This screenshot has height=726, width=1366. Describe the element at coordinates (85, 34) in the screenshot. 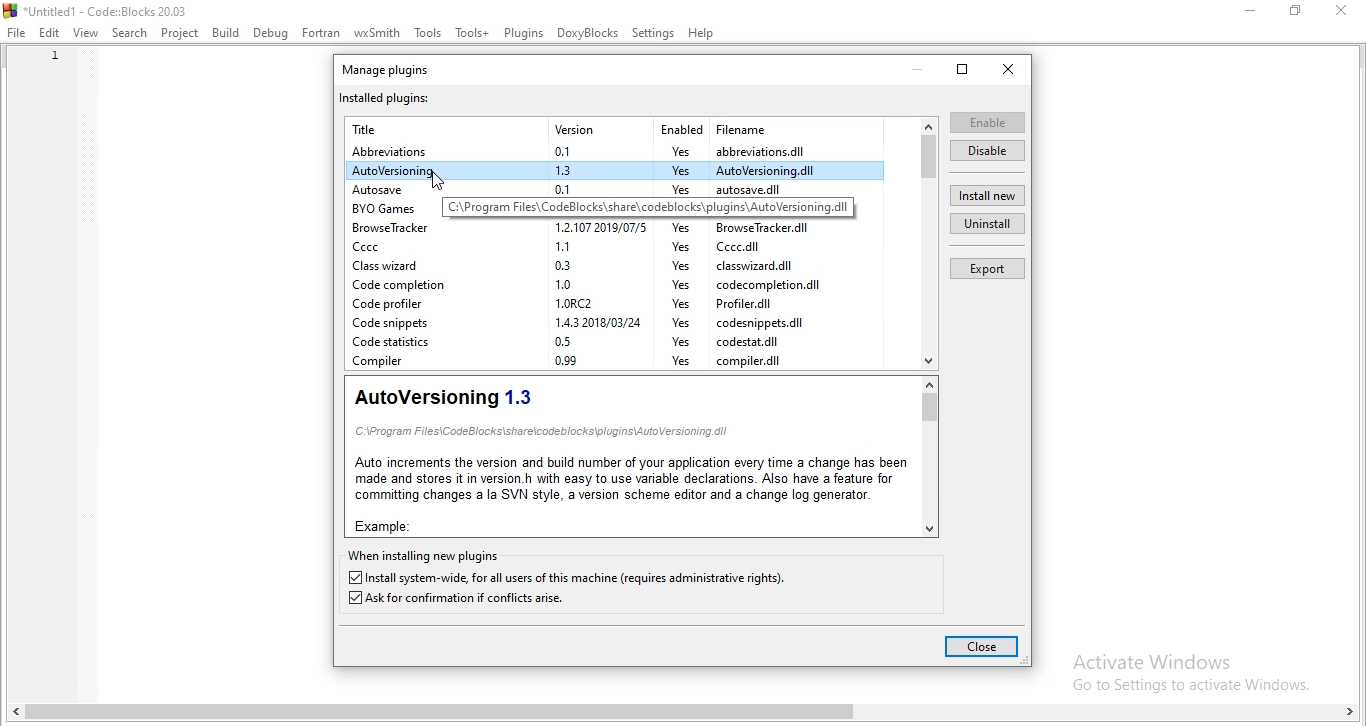

I see `View` at that location.